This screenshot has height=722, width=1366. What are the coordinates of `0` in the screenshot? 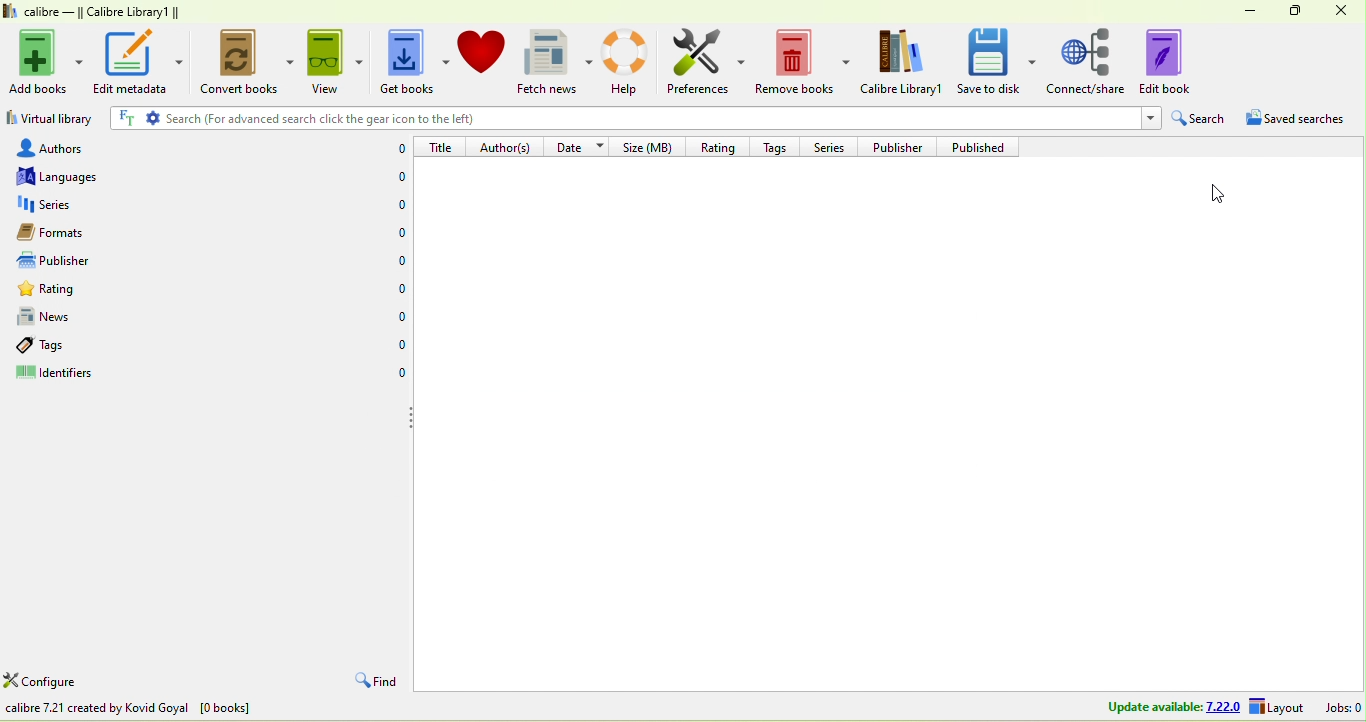 It's located at (396, 288).